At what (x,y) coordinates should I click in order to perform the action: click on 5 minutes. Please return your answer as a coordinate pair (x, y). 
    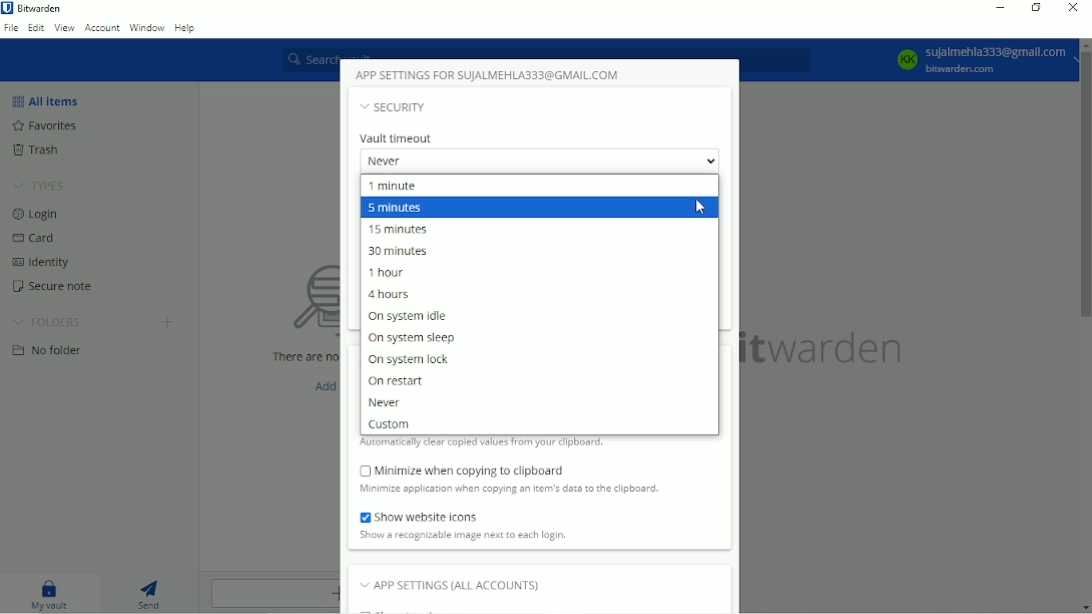
    Looking at the image, I should click on (395, 209).